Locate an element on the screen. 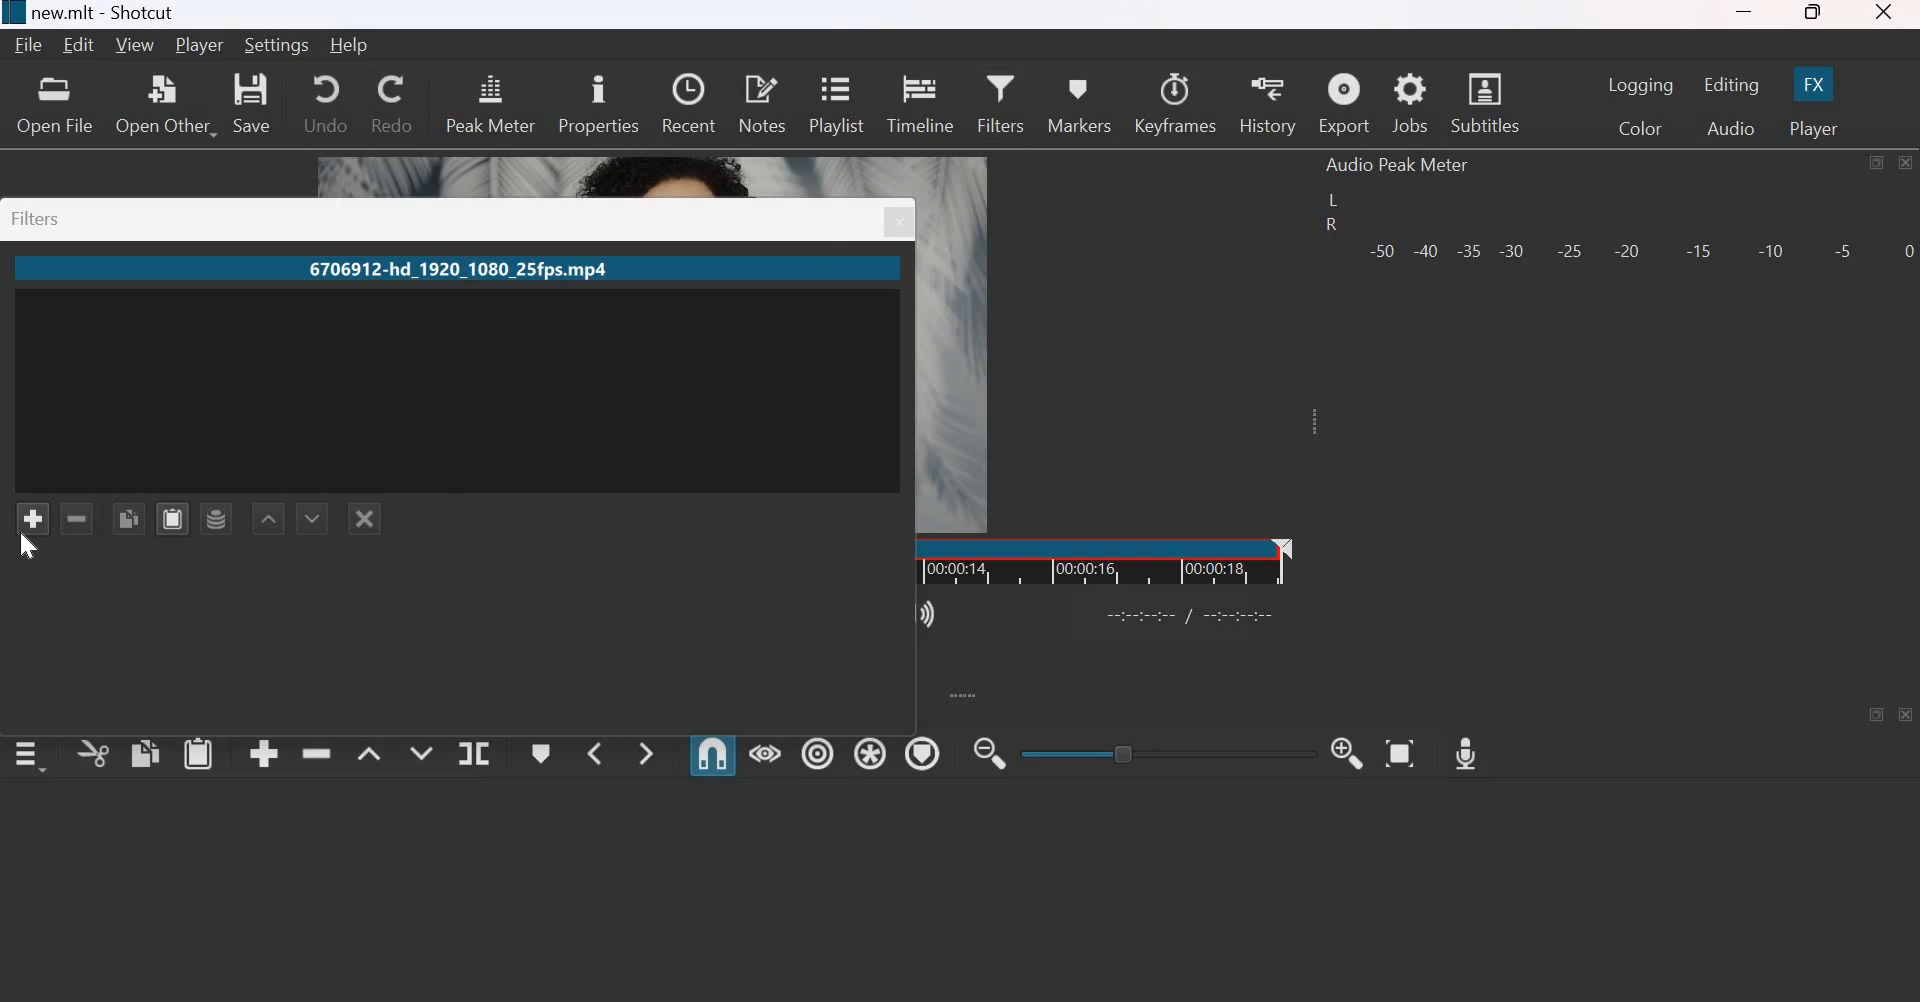 The height and width of the screenshot is (1002, 1920). Subtitles is located at coordinates (1488, 101).